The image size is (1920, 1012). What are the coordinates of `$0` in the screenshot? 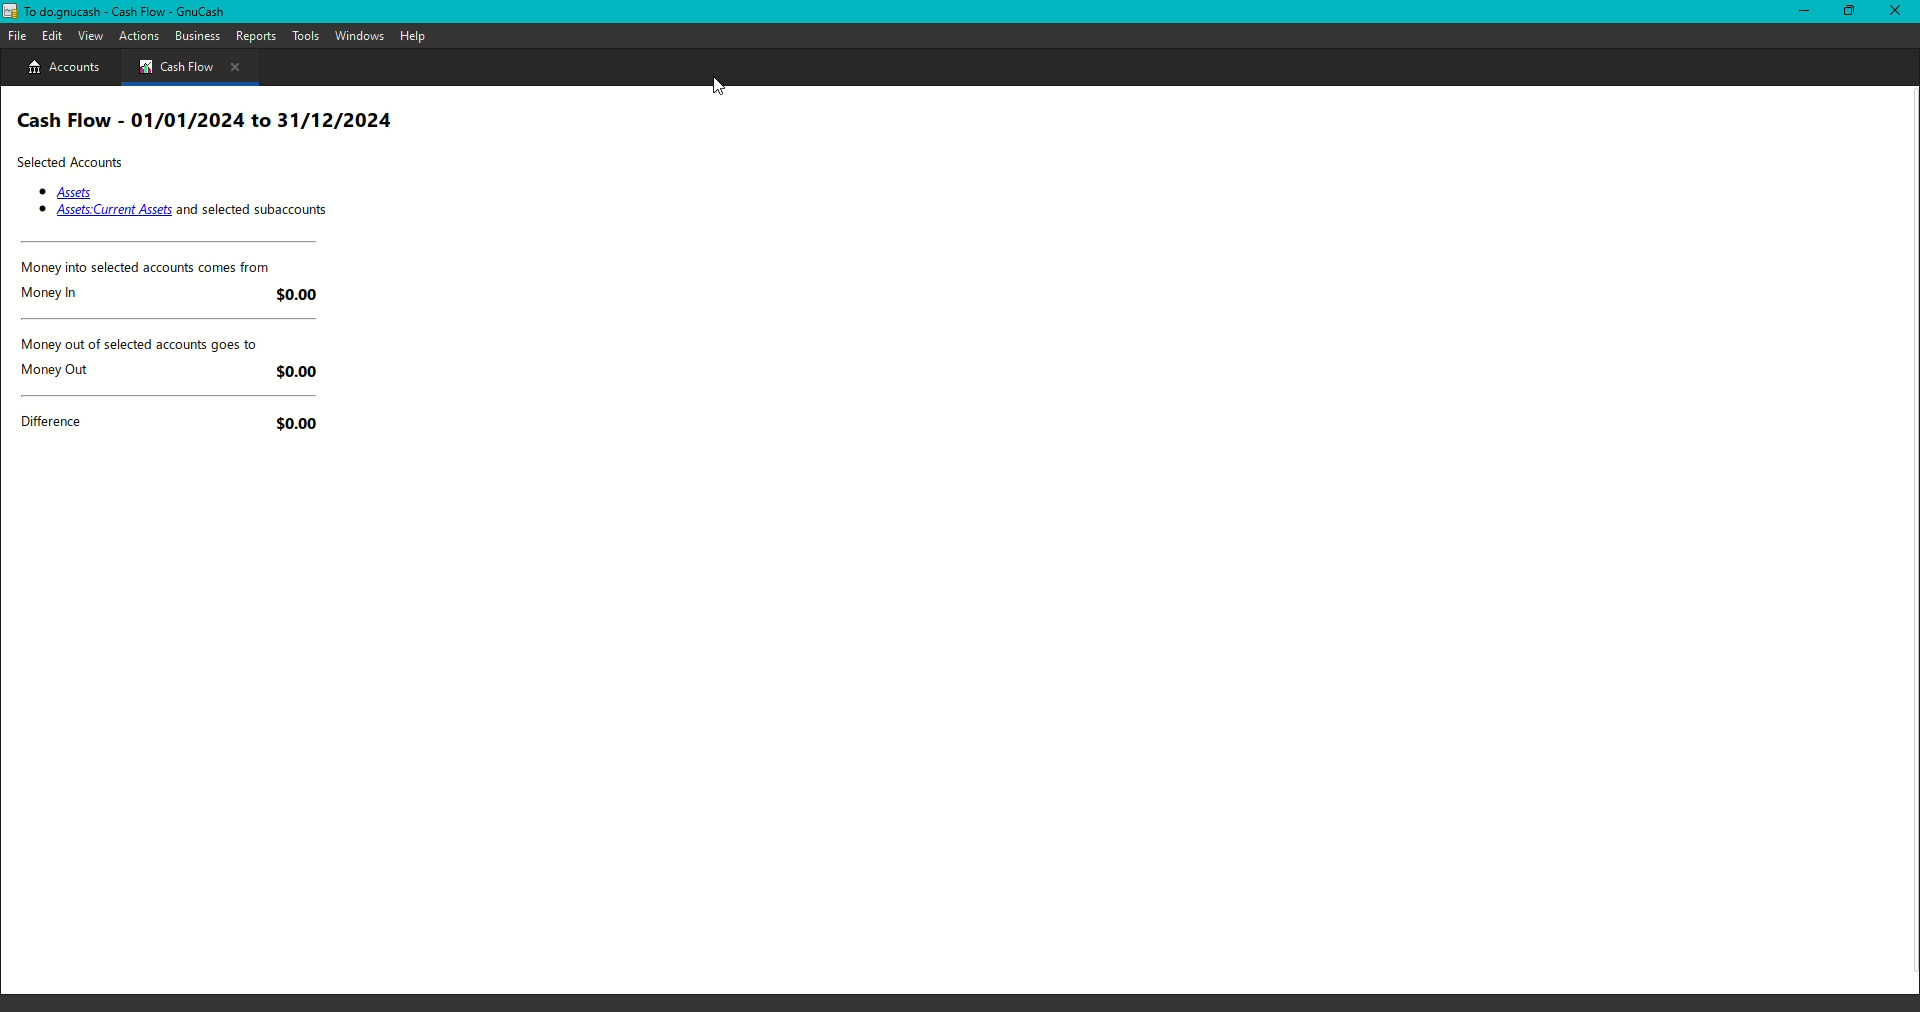 It's located at (296, 373).